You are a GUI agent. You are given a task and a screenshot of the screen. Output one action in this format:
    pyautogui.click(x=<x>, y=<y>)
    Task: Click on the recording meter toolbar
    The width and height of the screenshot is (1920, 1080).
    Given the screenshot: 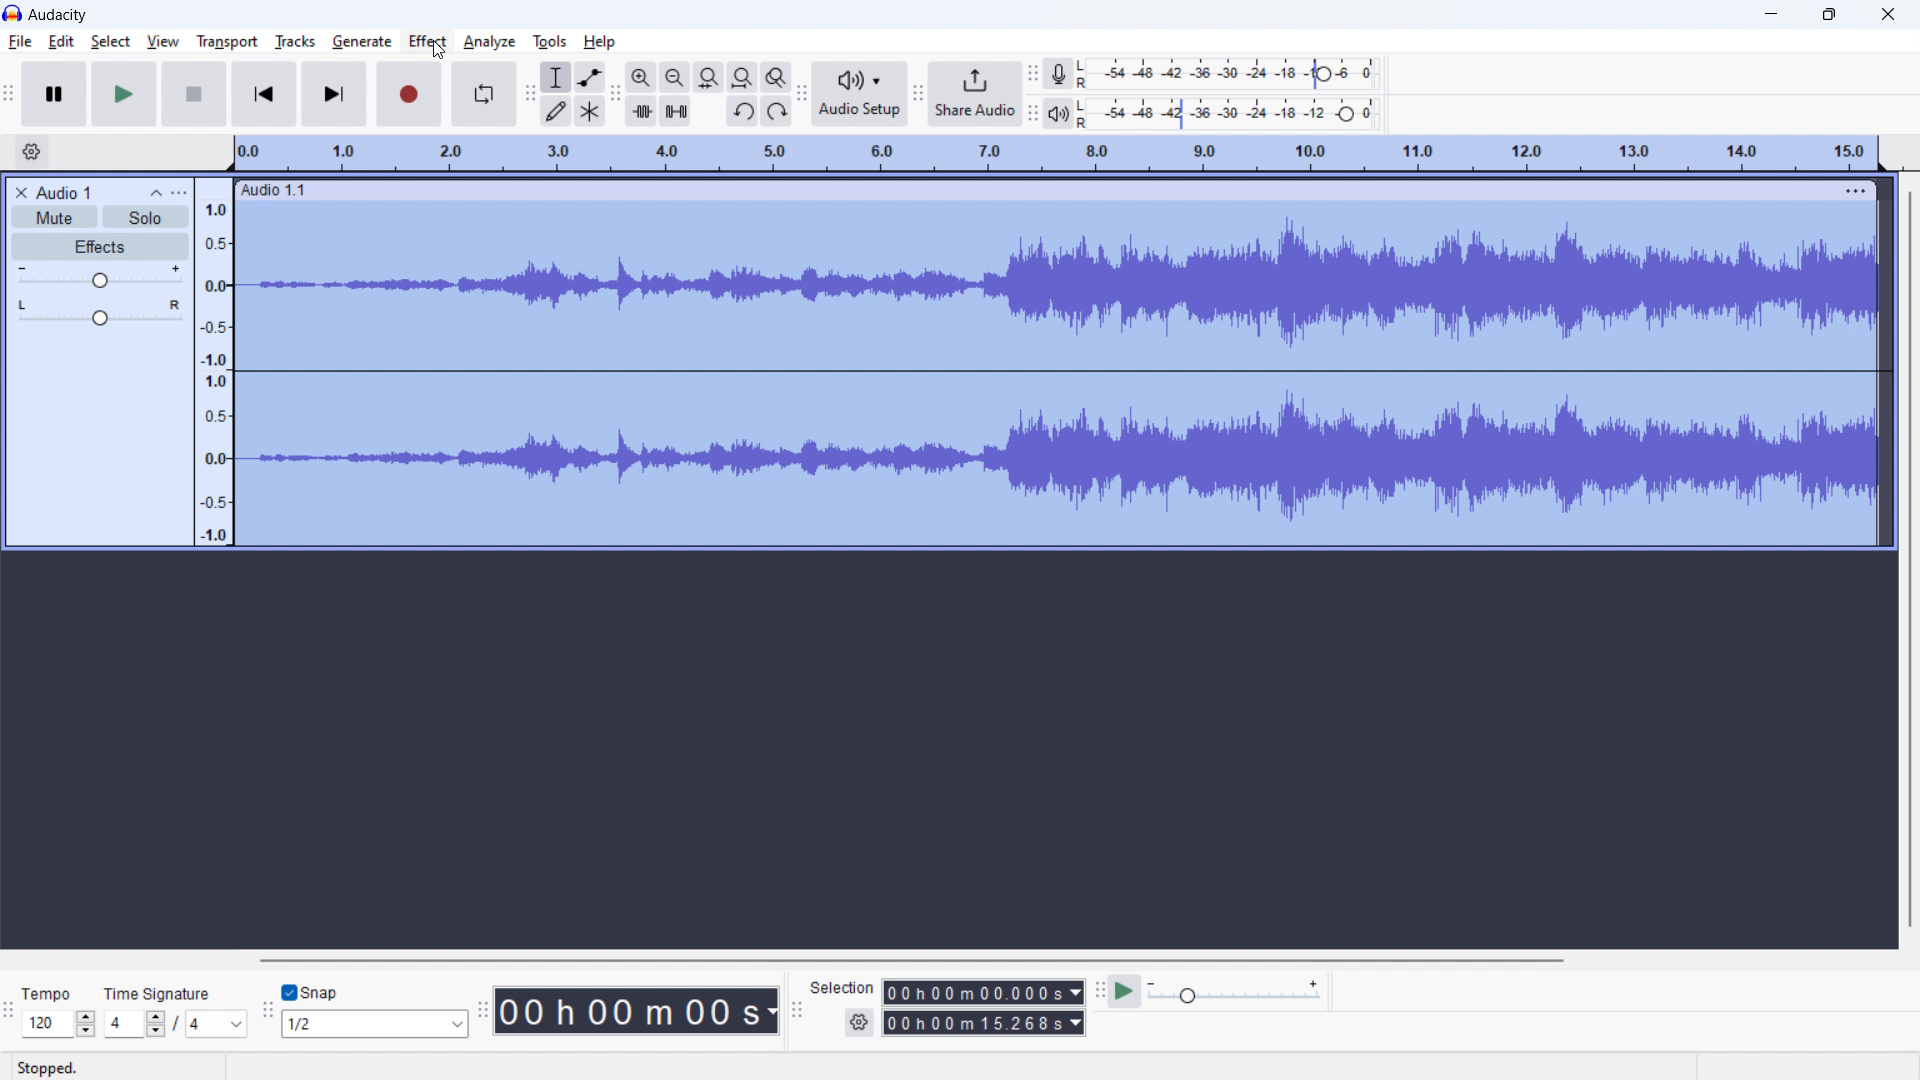 What is the action you would take?
    pyautogui.click(x=1033, y=74)
    